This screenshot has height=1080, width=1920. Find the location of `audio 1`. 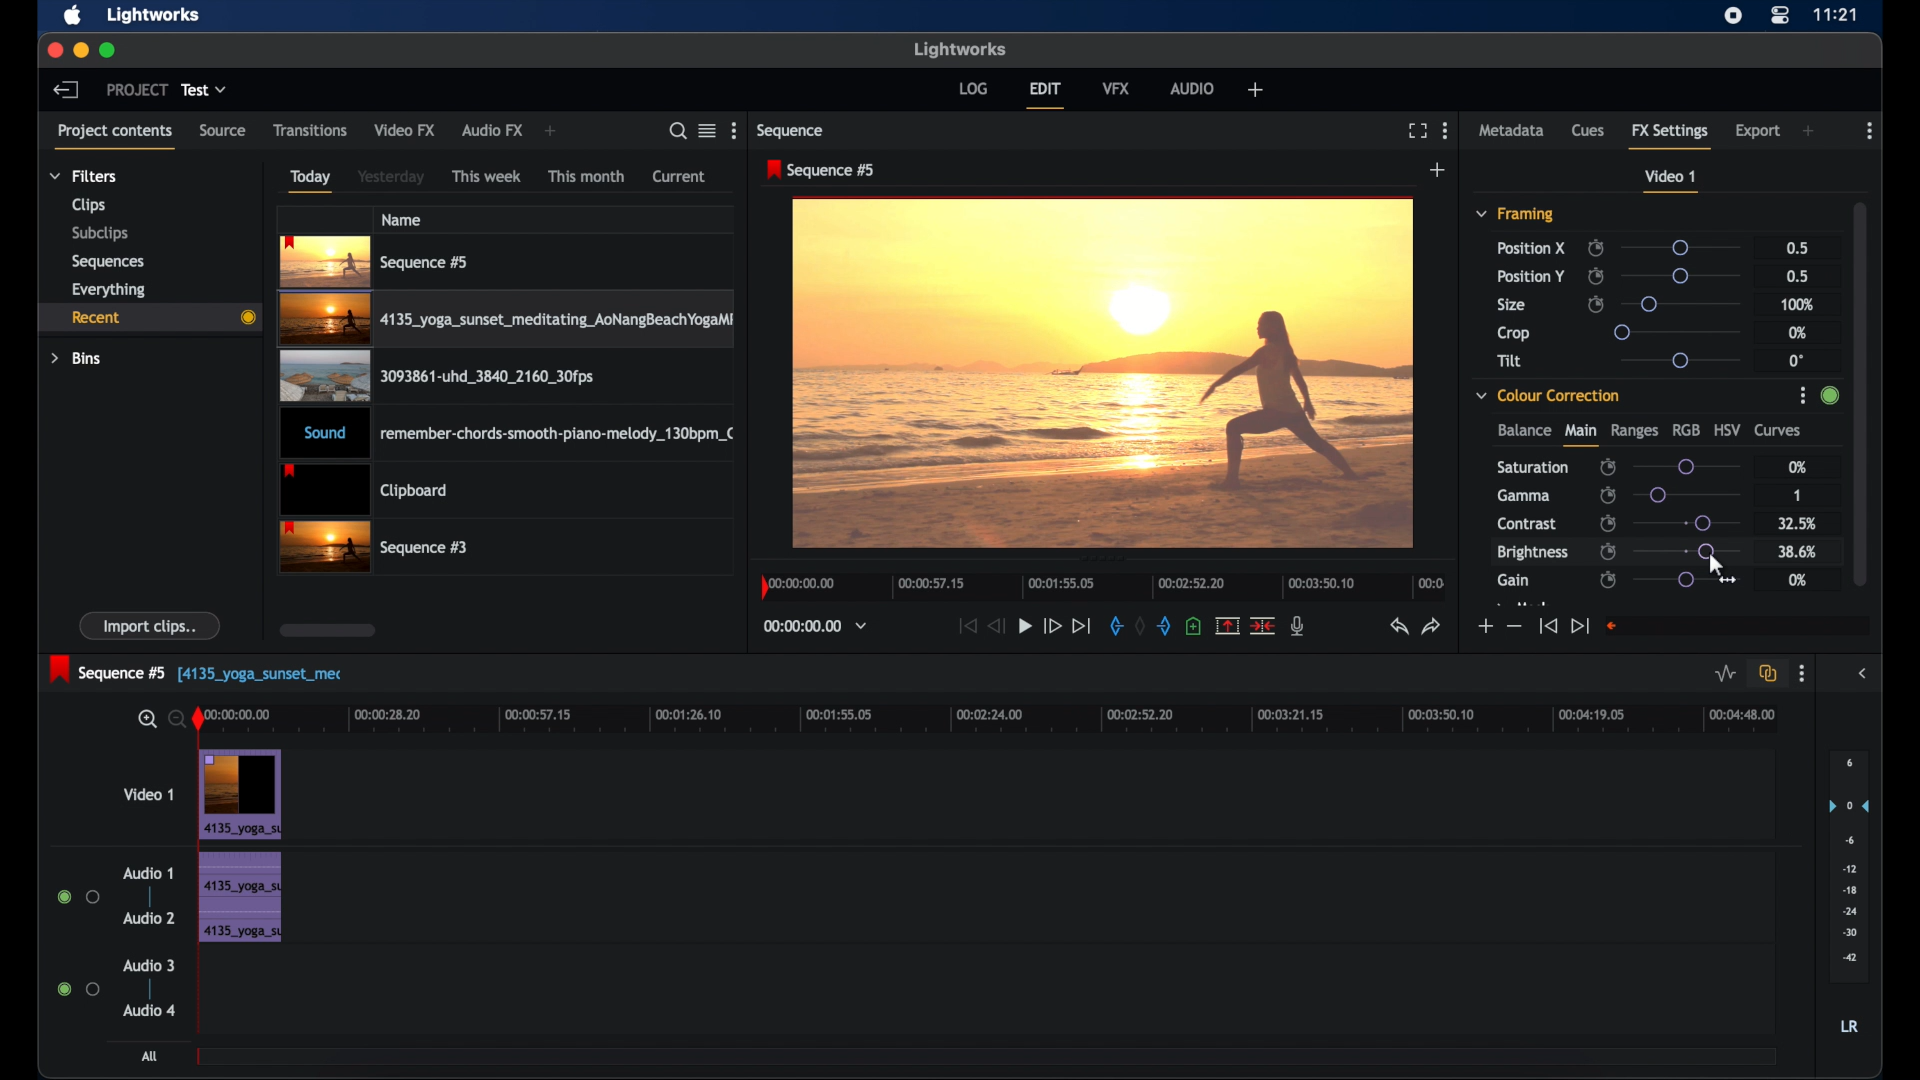

audio 1 is located at coordinates (146, 873).